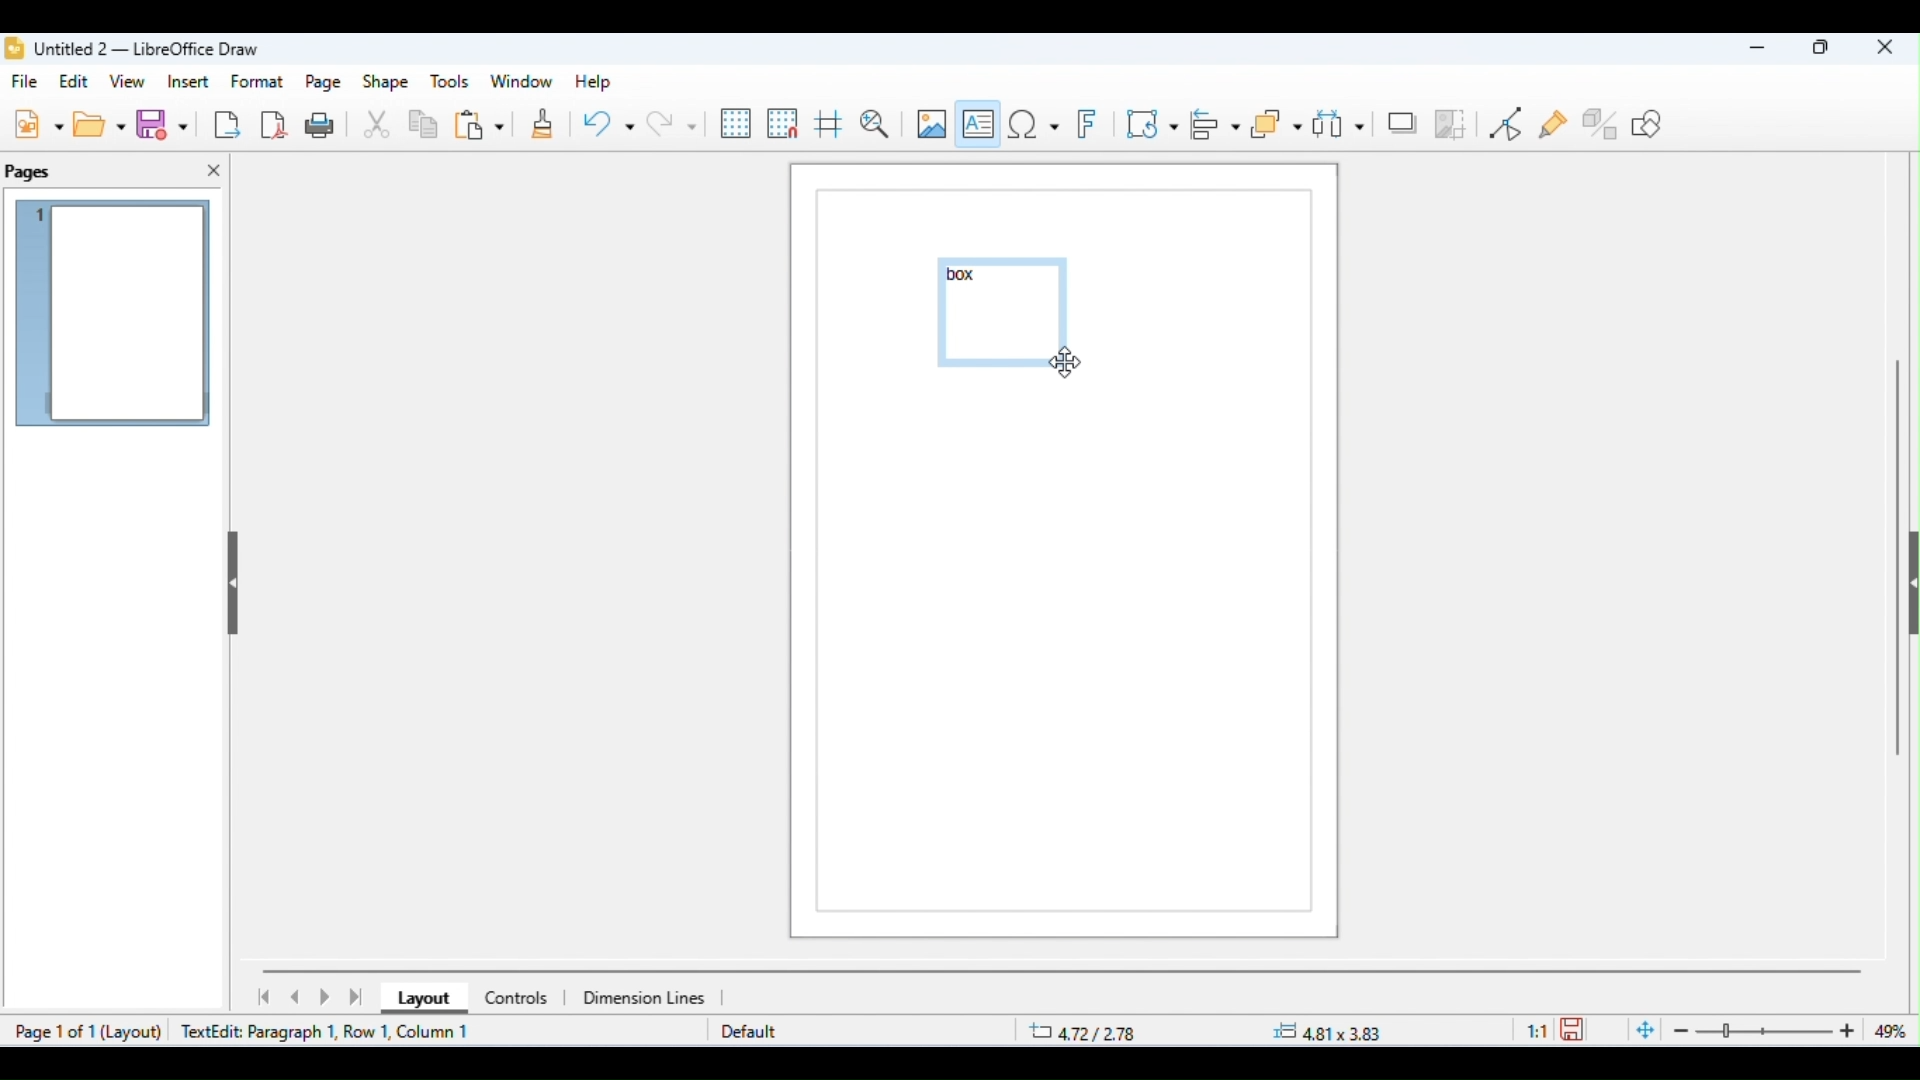  What do you see at coordinates (262, 997) in the screenshot?
I see `first page` at bounding box center [262, 997].